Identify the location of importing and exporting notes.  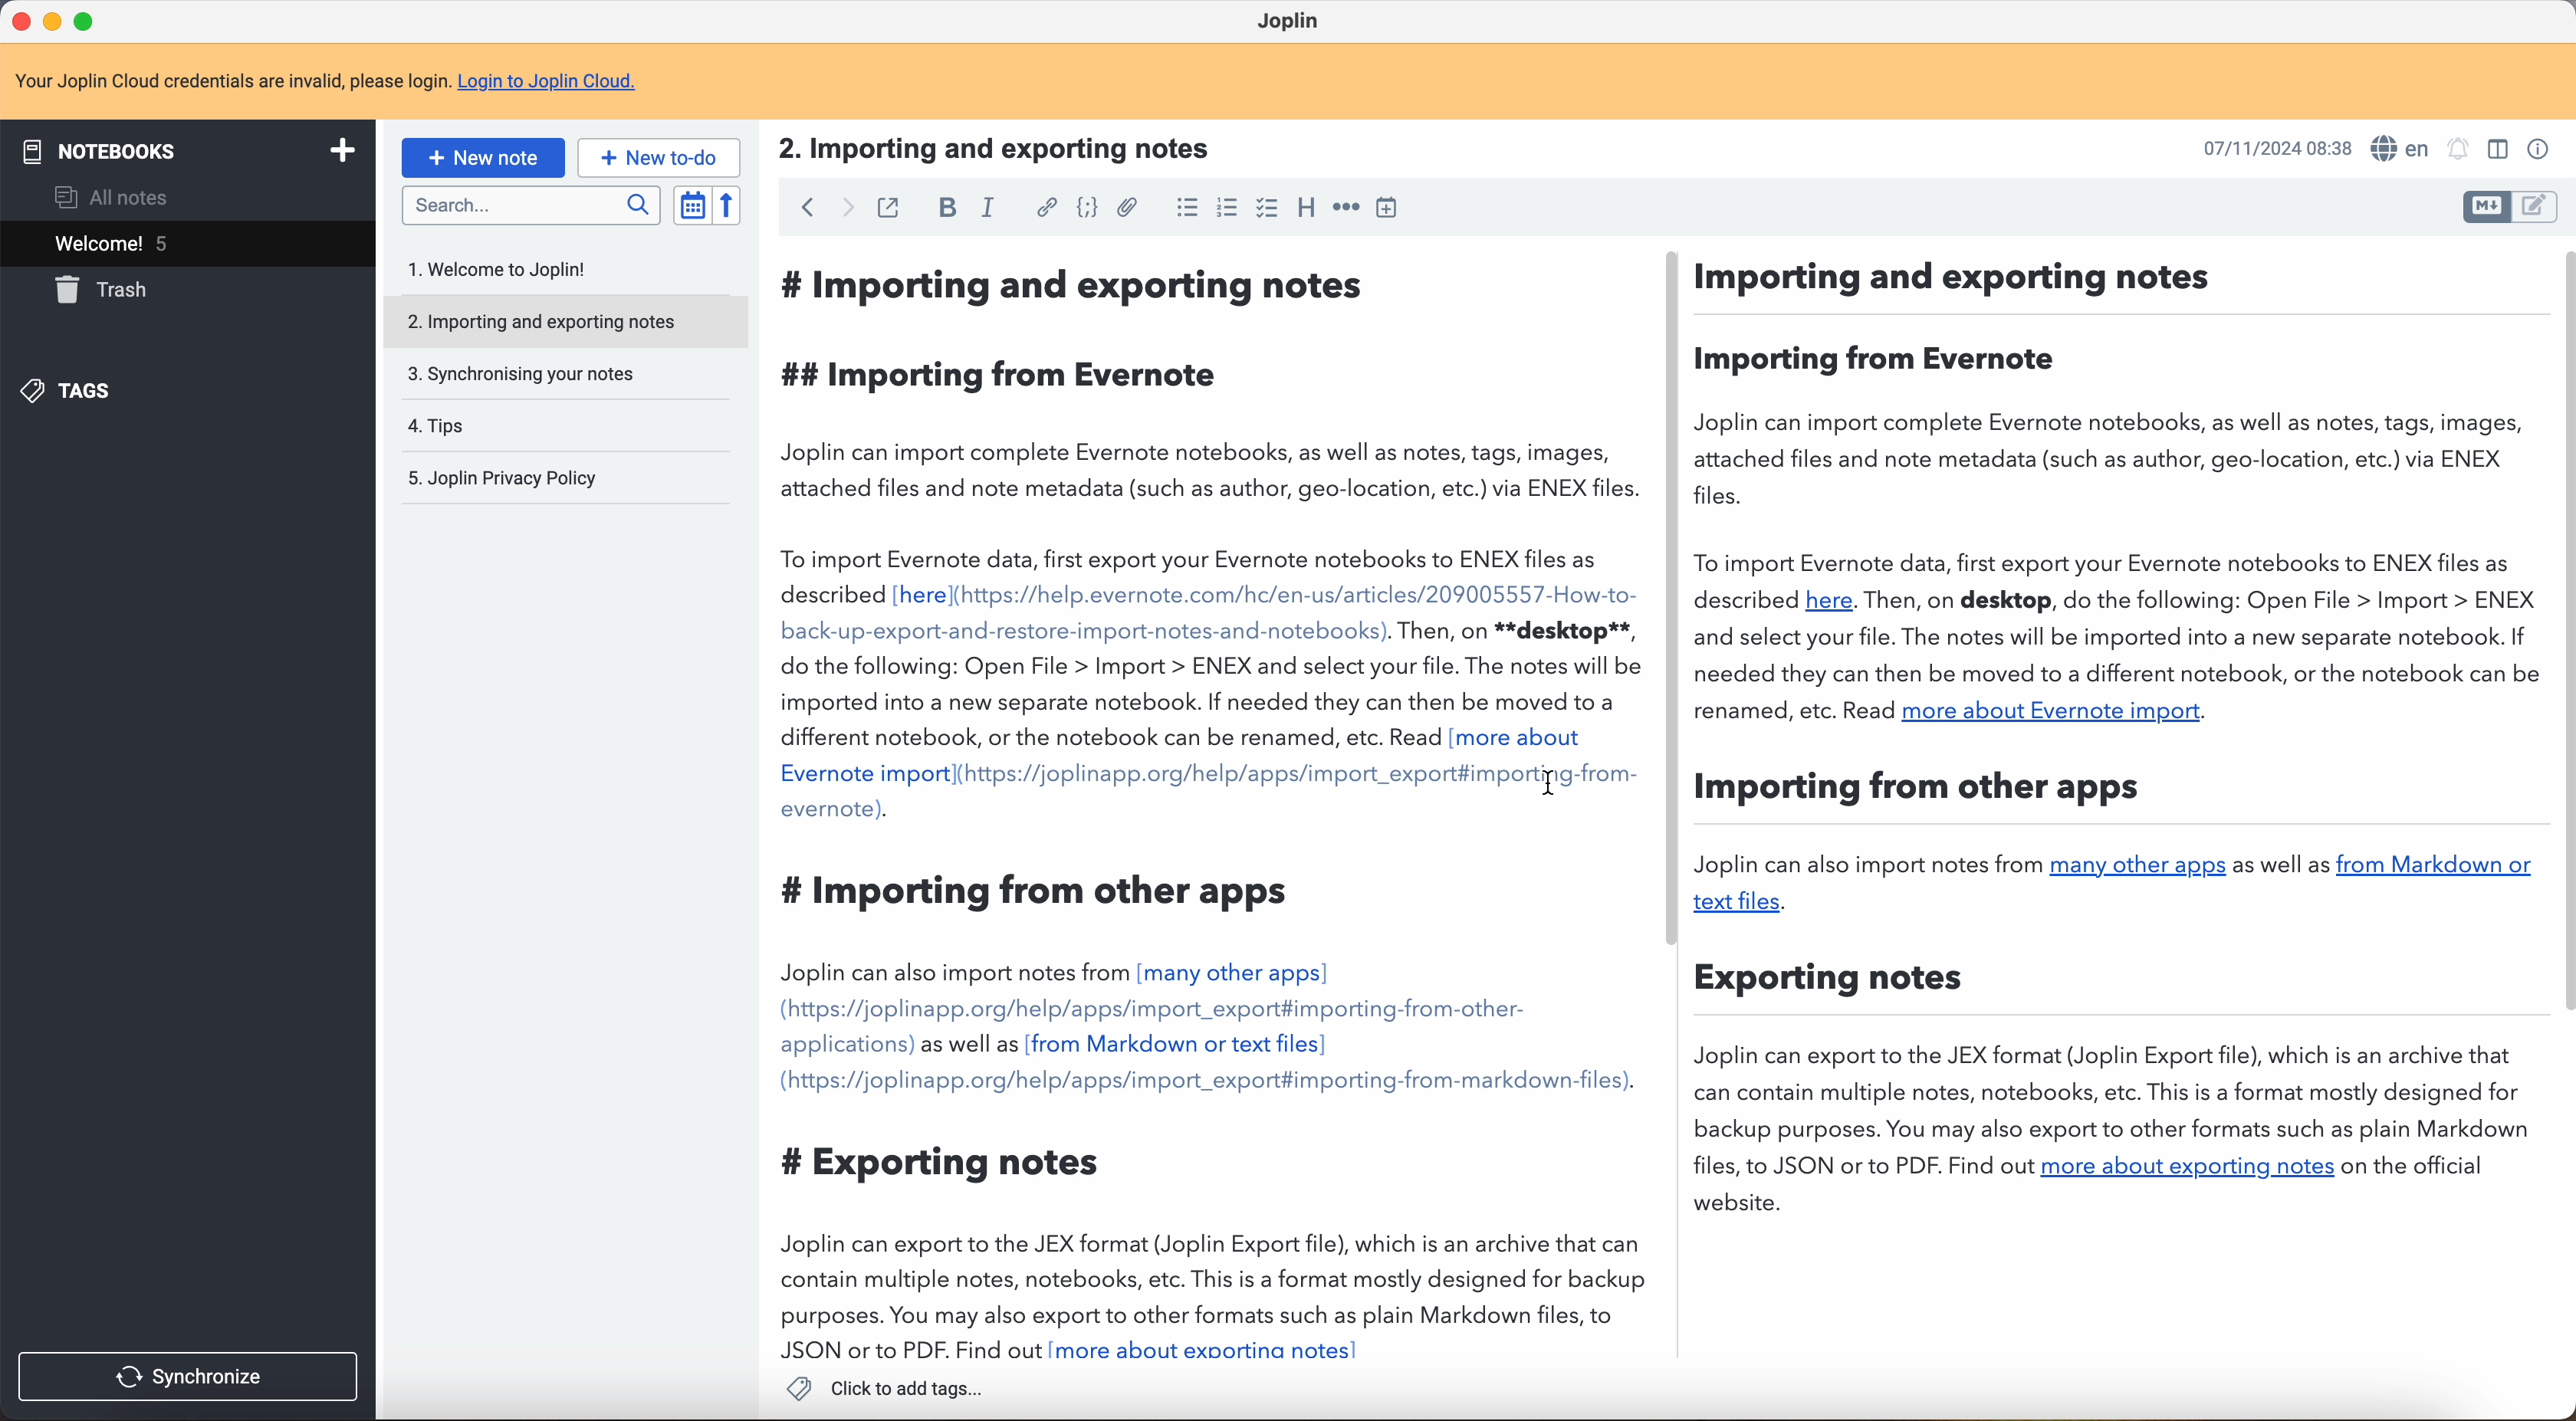
(564, 322).